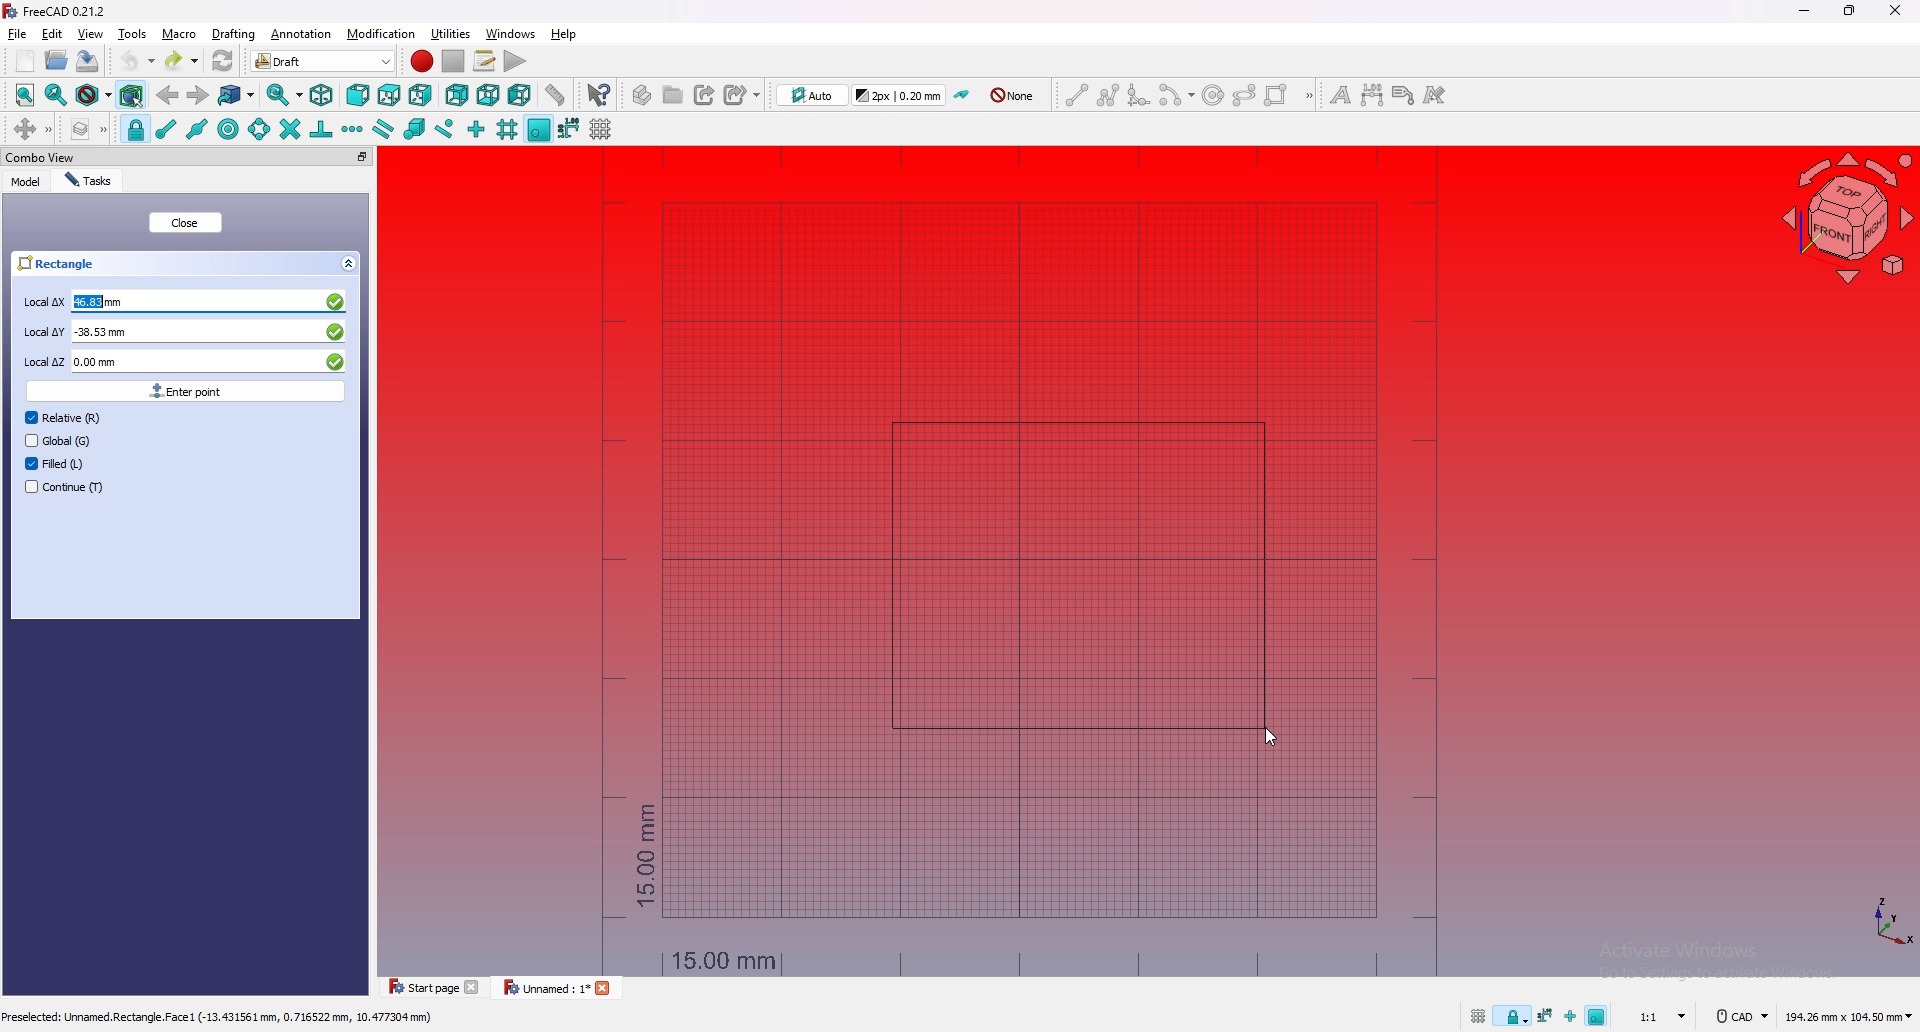 The width and height of the screenshot is (1920, 1032). What do you see at coordinates (384, 128) in the screenshot?
I see `snap parallel` at bounding box center [384, 128].